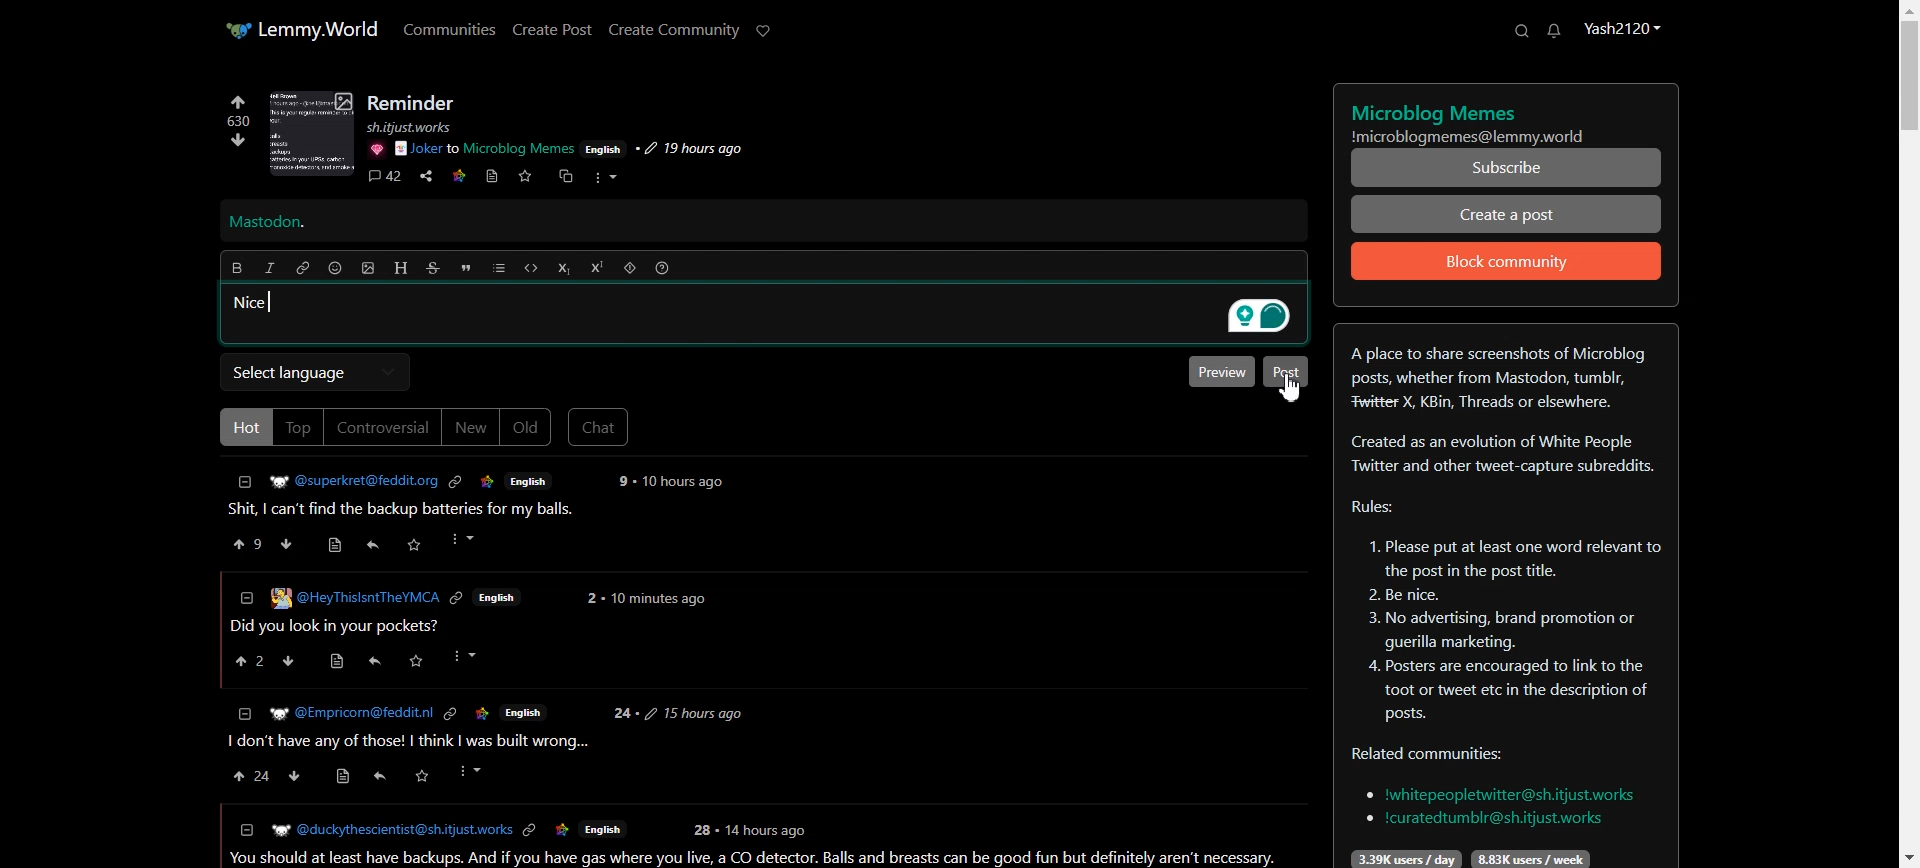 Image resolution: width=1920 pixels, height=868 pixels. Describe the element at coordinates (416, 544) in the screenshot. I see `` at that location.